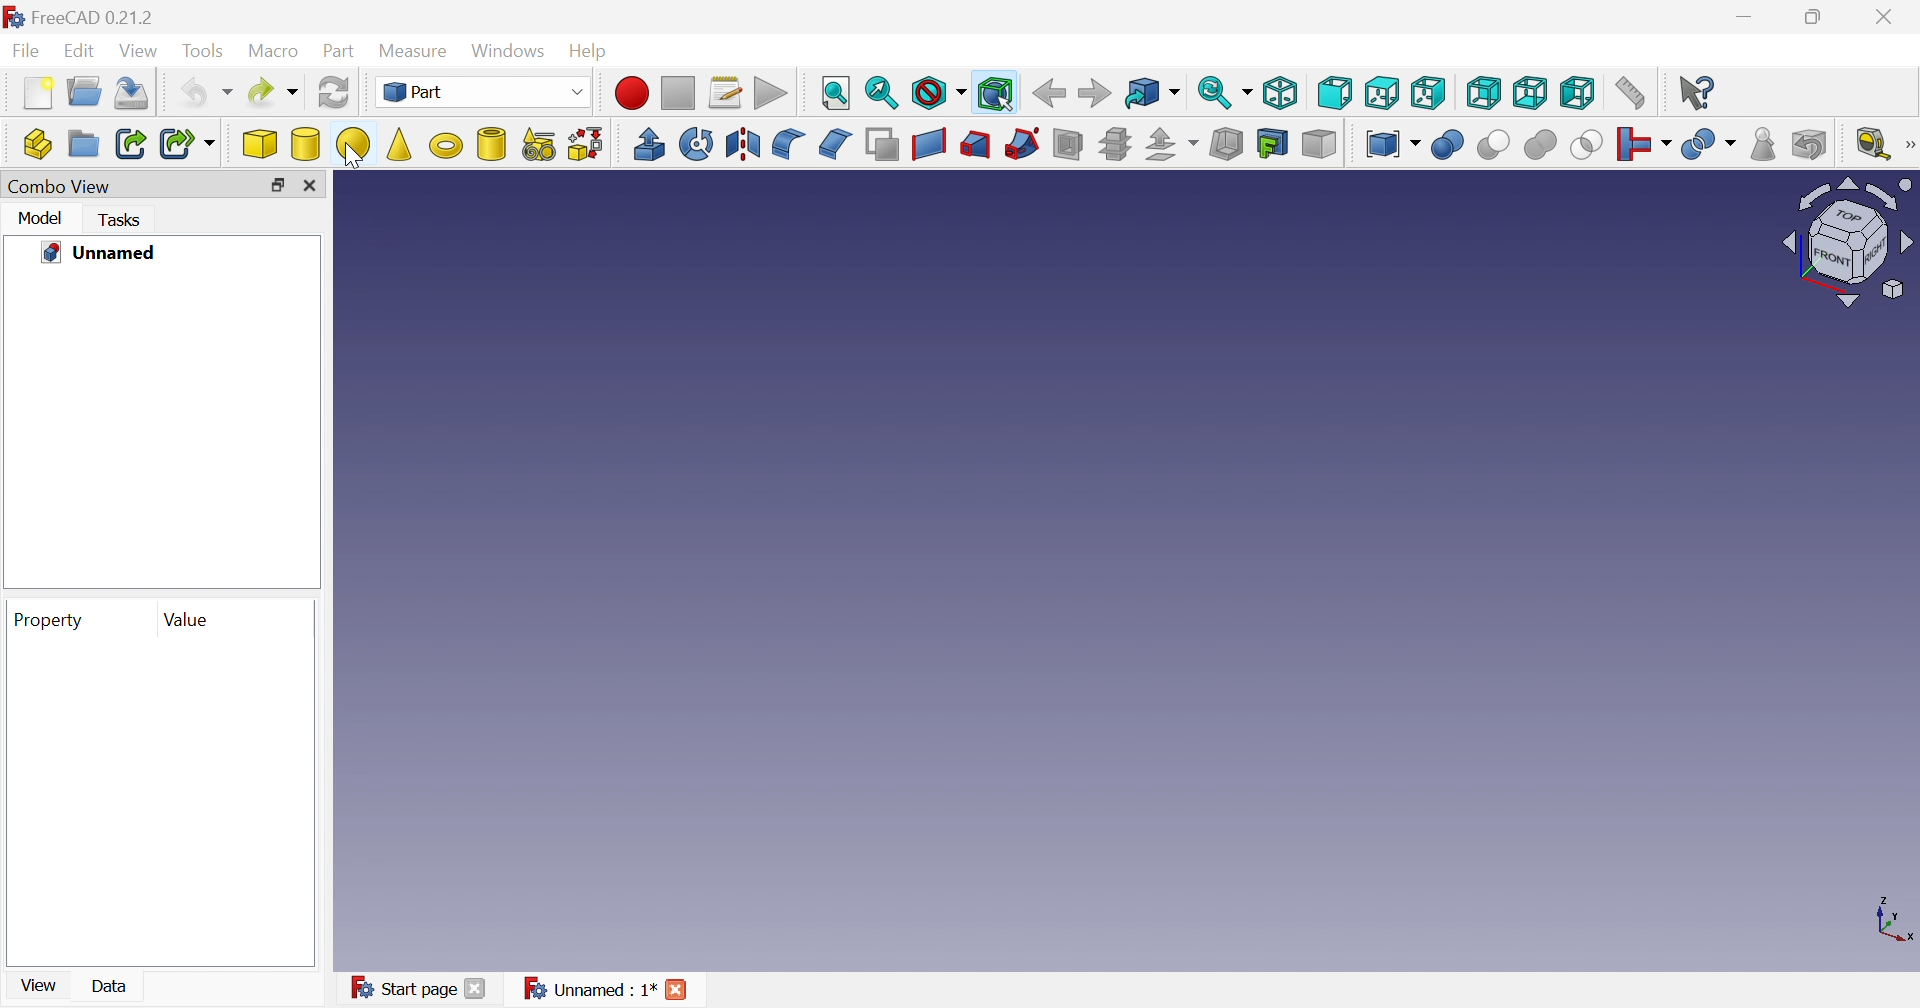 This screenshot has height=1008, width=1920. I want to click on Mirroring, so click(747, 146).